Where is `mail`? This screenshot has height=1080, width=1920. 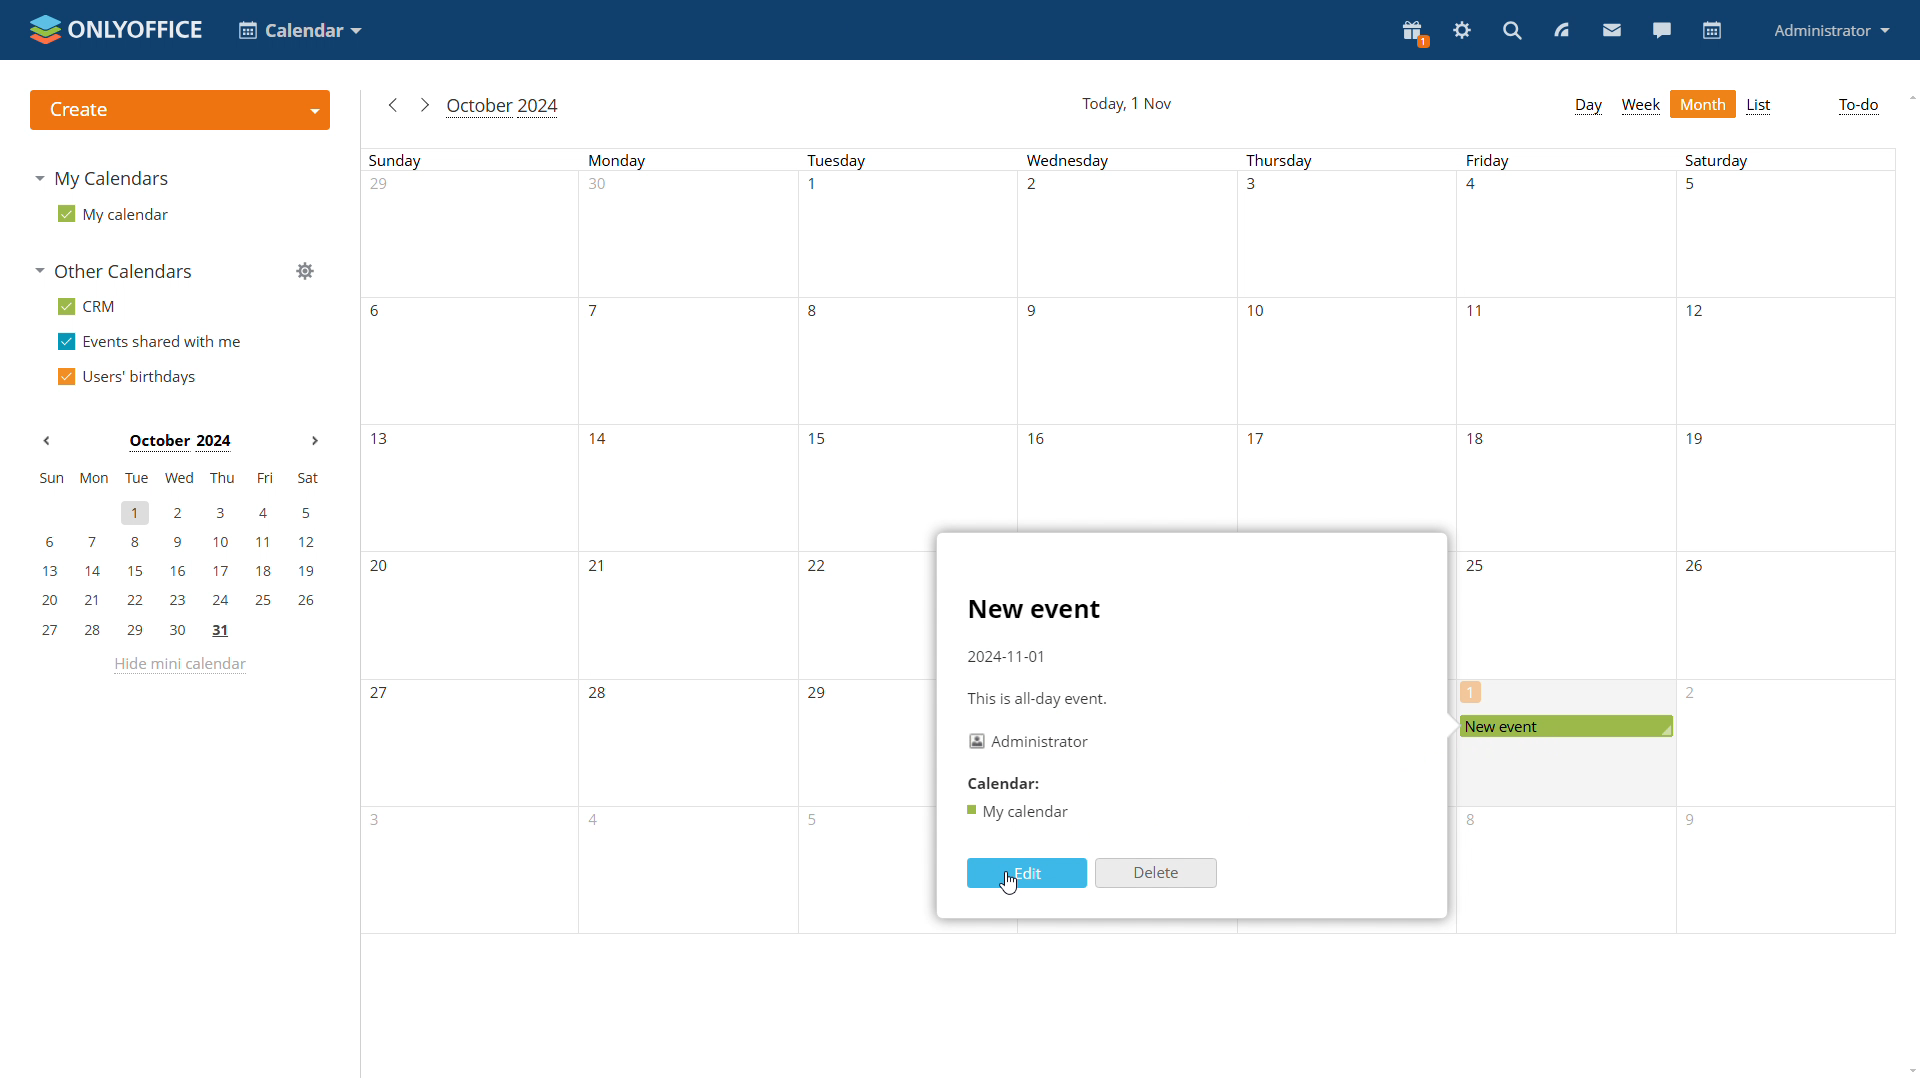 mail is located at coordinates (1610, 30).